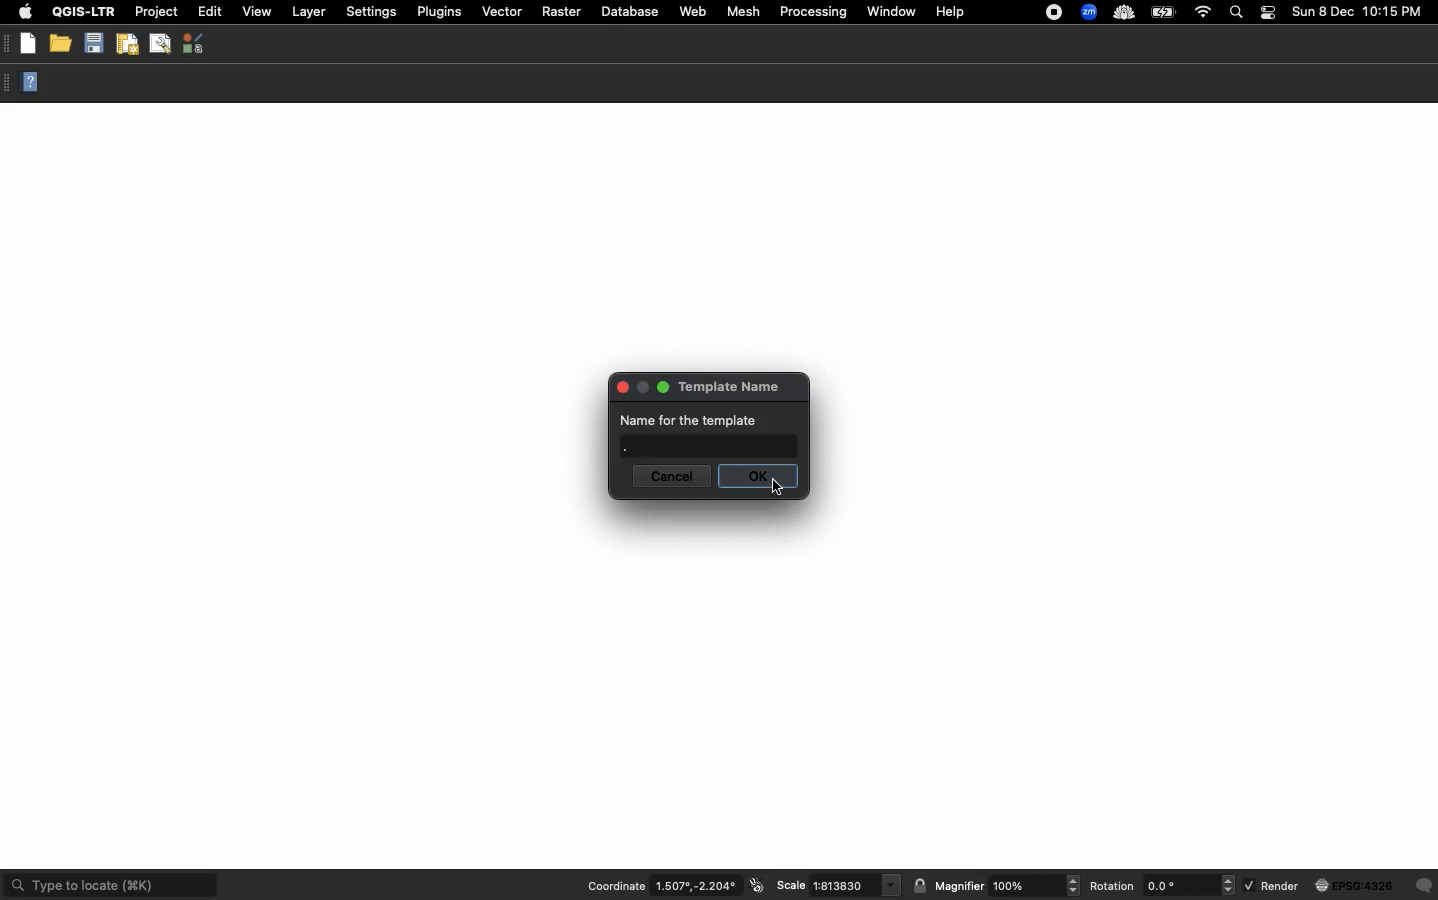 Image resolution: width=1438 pixels, height=900 pixels. I want to click on Settings, so click(371, 11).